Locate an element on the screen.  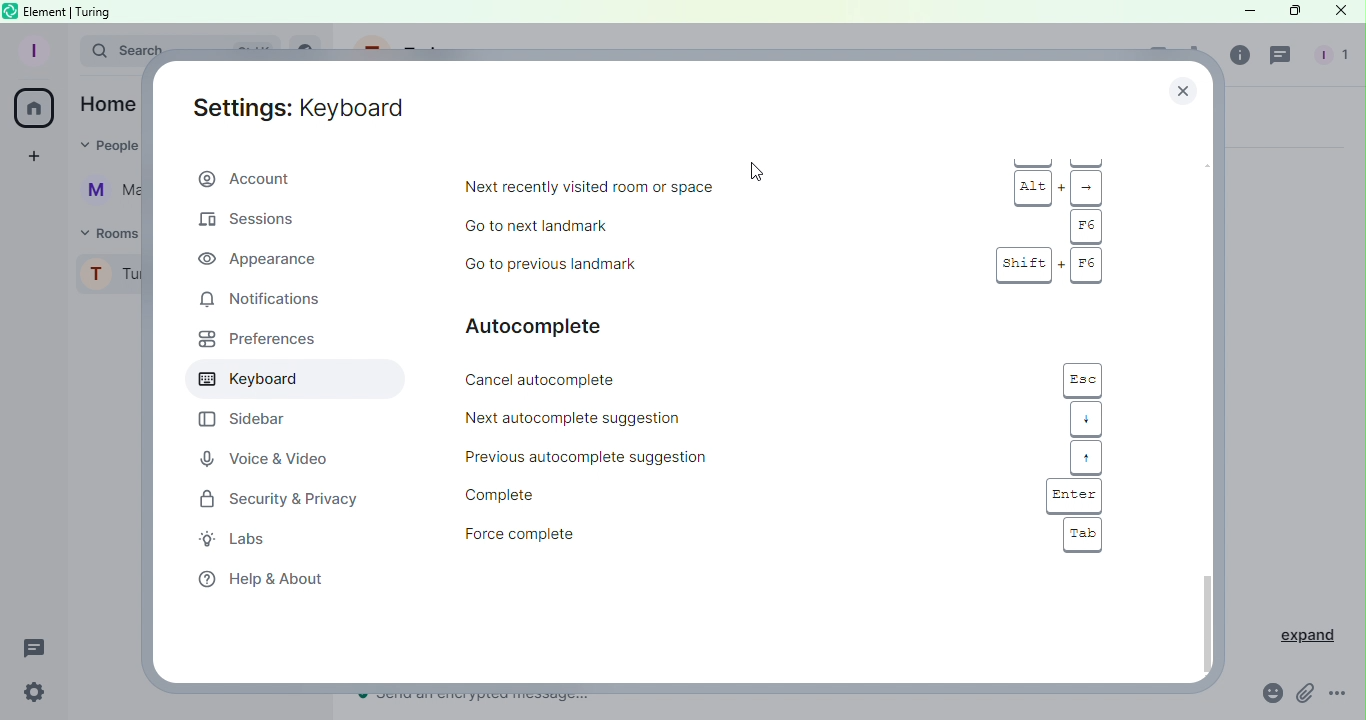
Autocomplete is located at coordinates (566, 325).